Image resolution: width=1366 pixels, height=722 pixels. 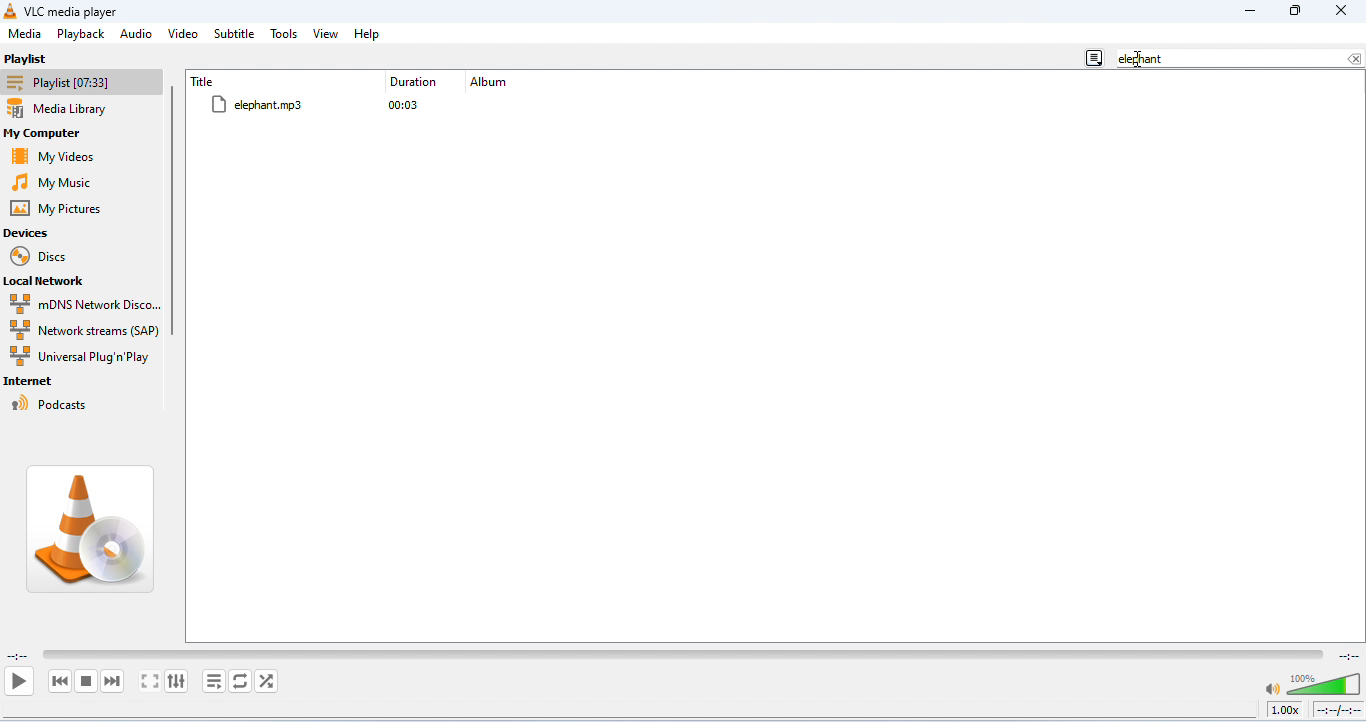 I want to click on view, so click(x=326, y=34).